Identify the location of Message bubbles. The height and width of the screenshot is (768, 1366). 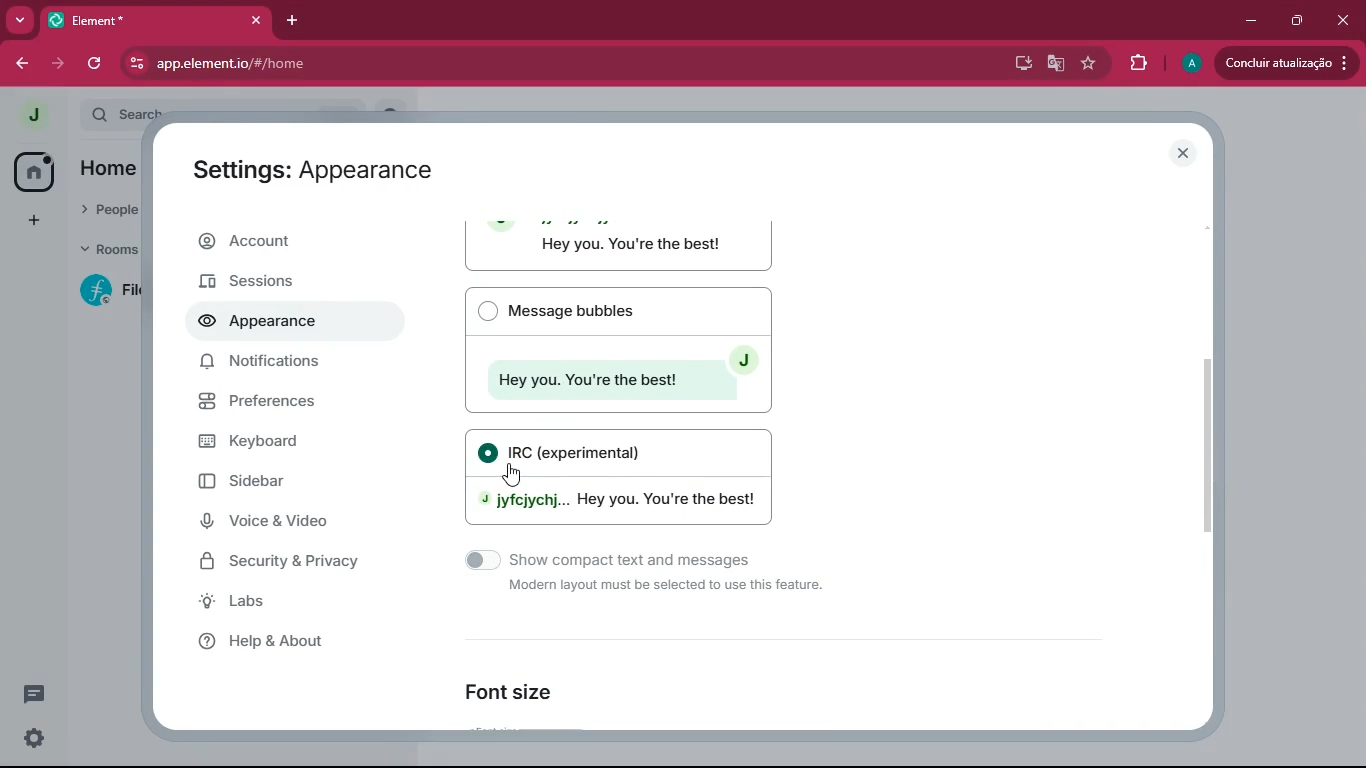
(618, 349).